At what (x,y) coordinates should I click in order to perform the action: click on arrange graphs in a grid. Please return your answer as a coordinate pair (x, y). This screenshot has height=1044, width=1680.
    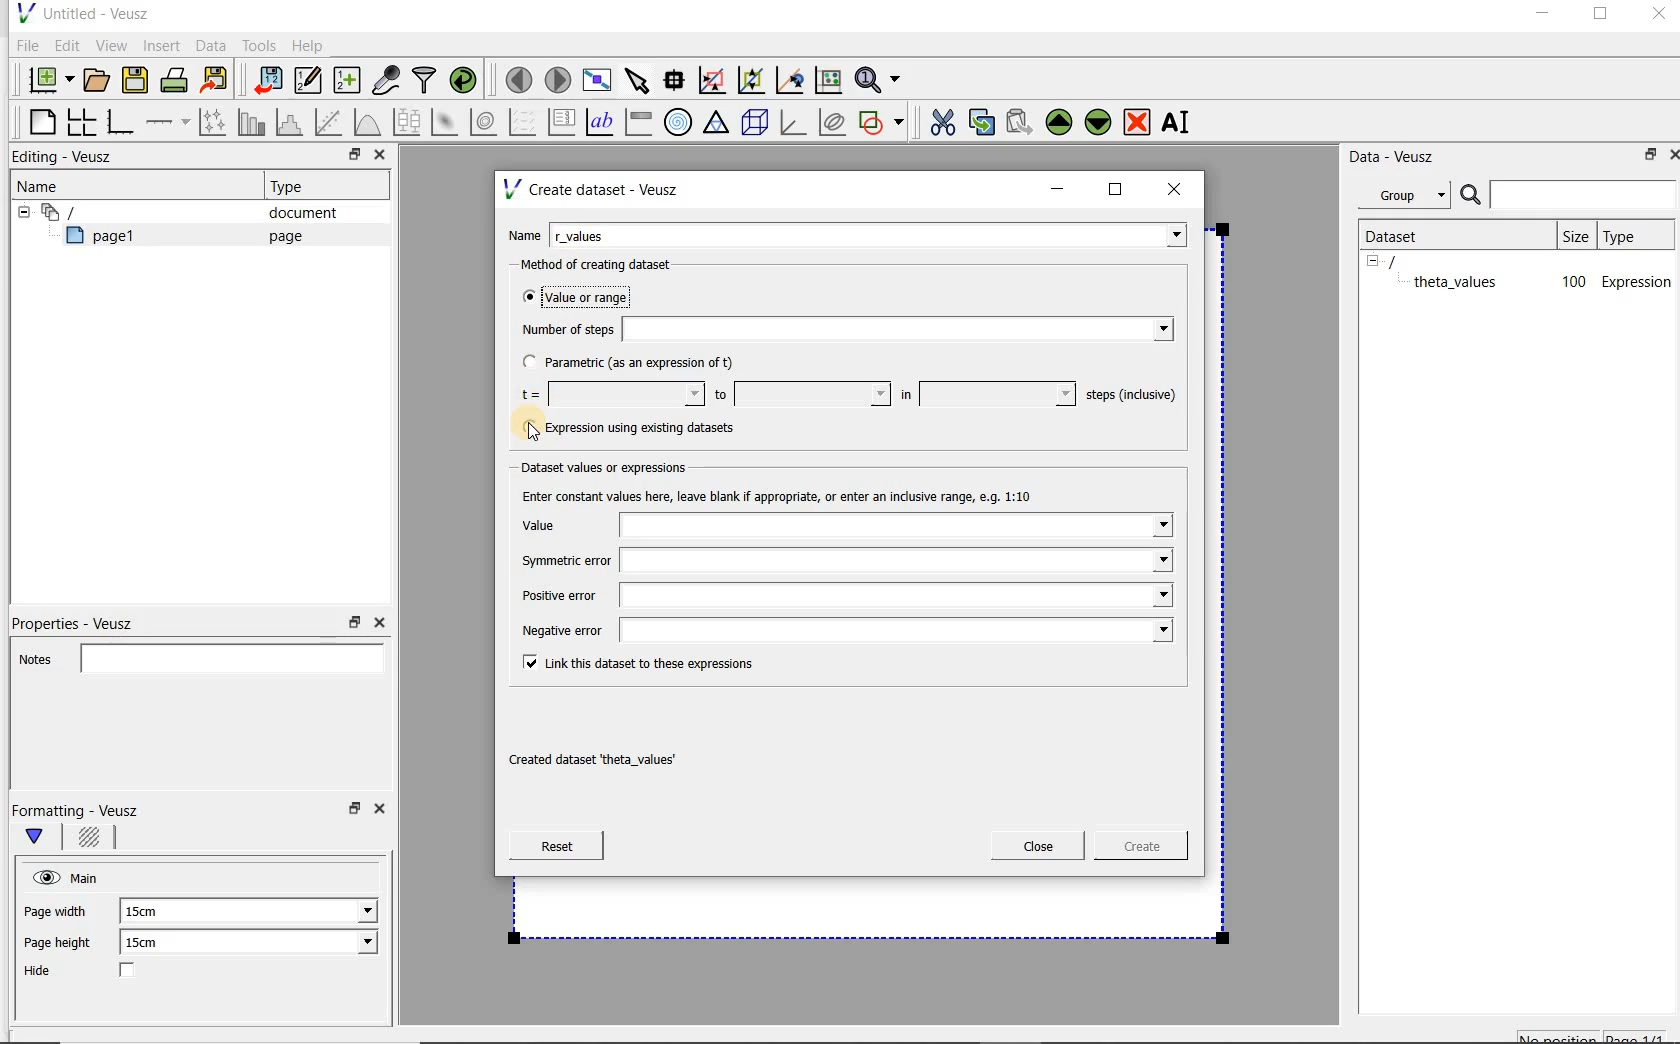
    Looking at the image, I should click on (80, 121).